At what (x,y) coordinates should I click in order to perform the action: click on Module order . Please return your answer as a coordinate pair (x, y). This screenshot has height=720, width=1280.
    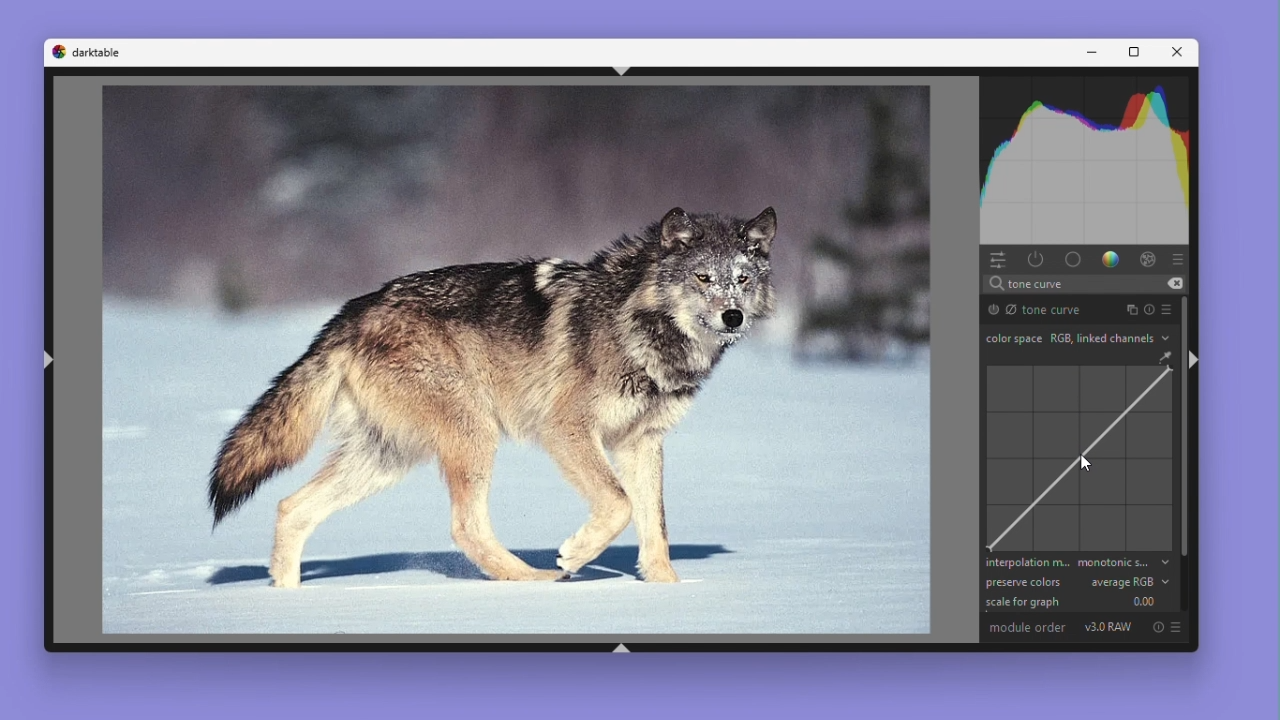
    Looking at the image, I should click on (1027, 629).